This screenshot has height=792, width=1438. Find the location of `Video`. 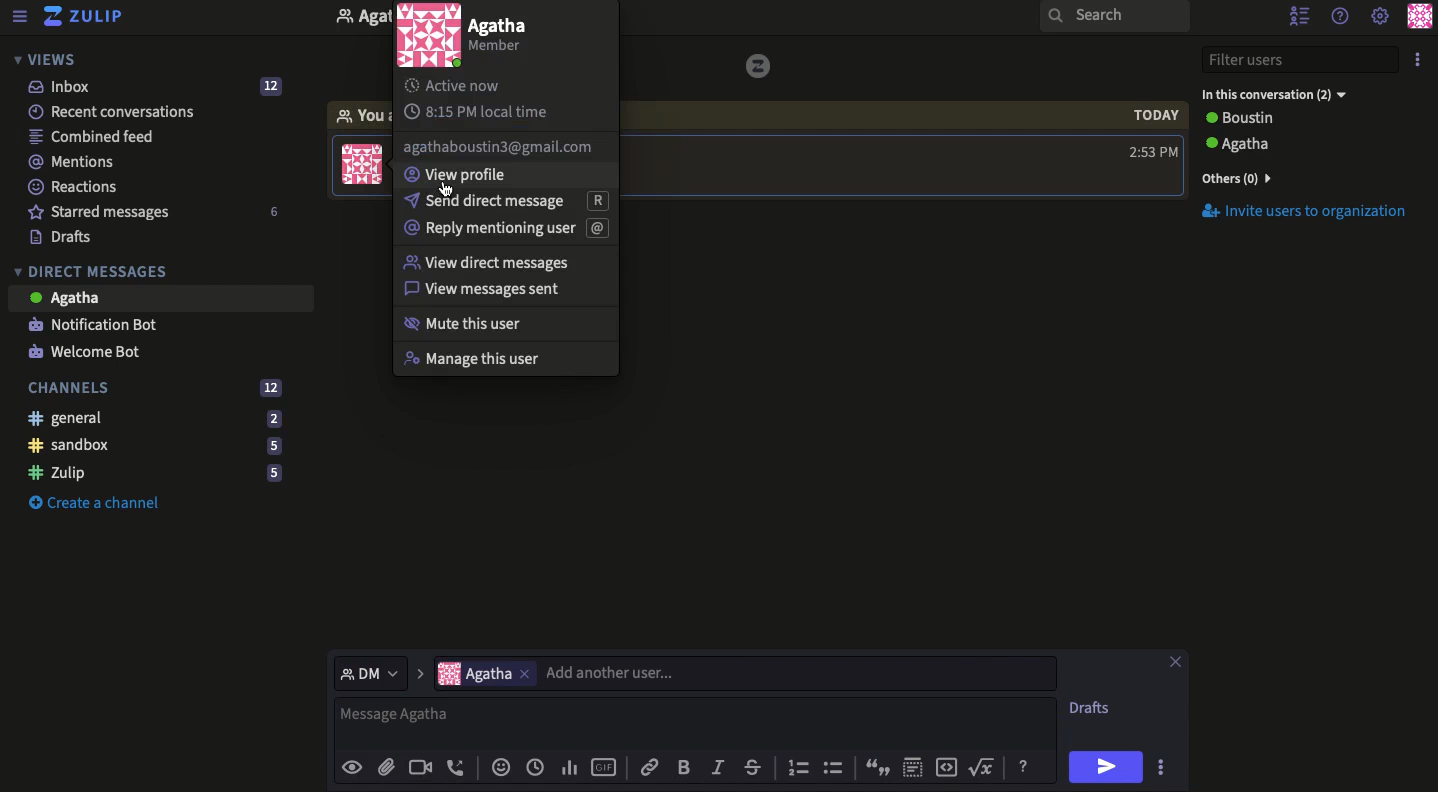

Video is located at coordinates (421, 768).